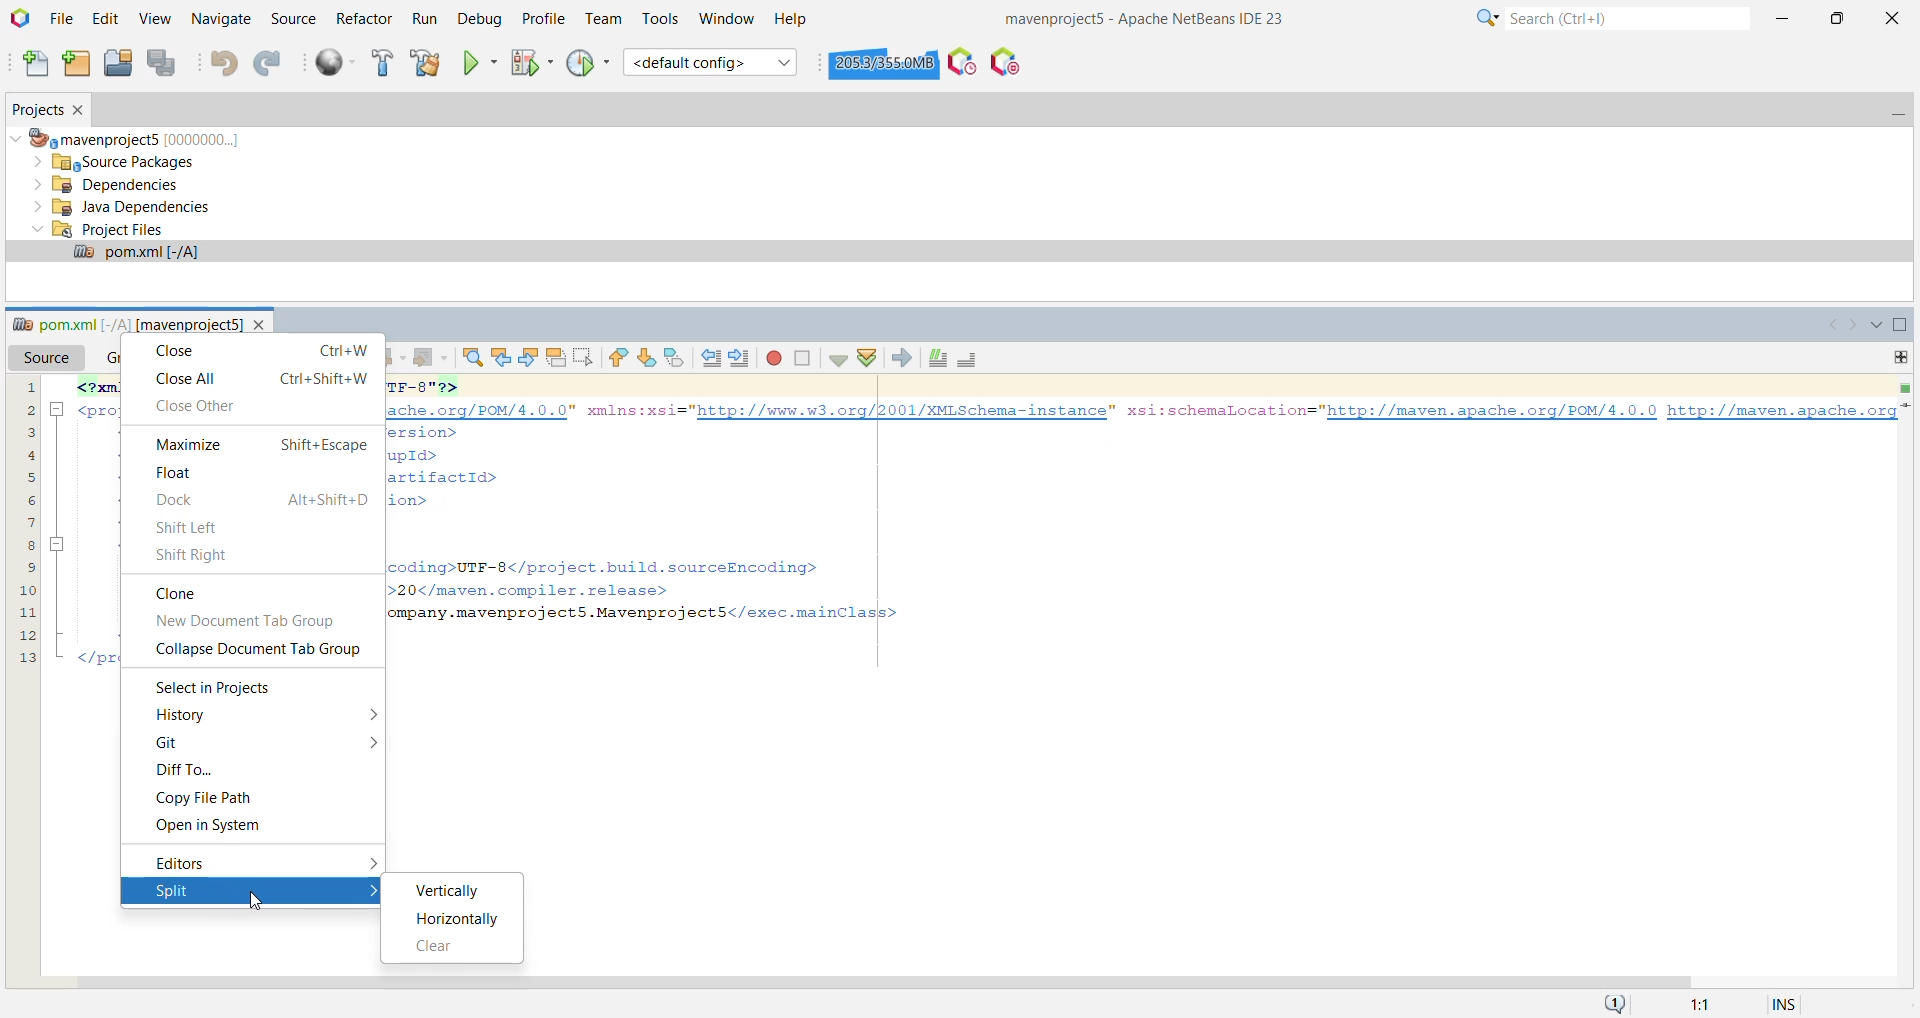  Describe the element at coordinates (1900, 357) in the screenshot. I see `Drag to split this window vertically or horizontally` at that location.